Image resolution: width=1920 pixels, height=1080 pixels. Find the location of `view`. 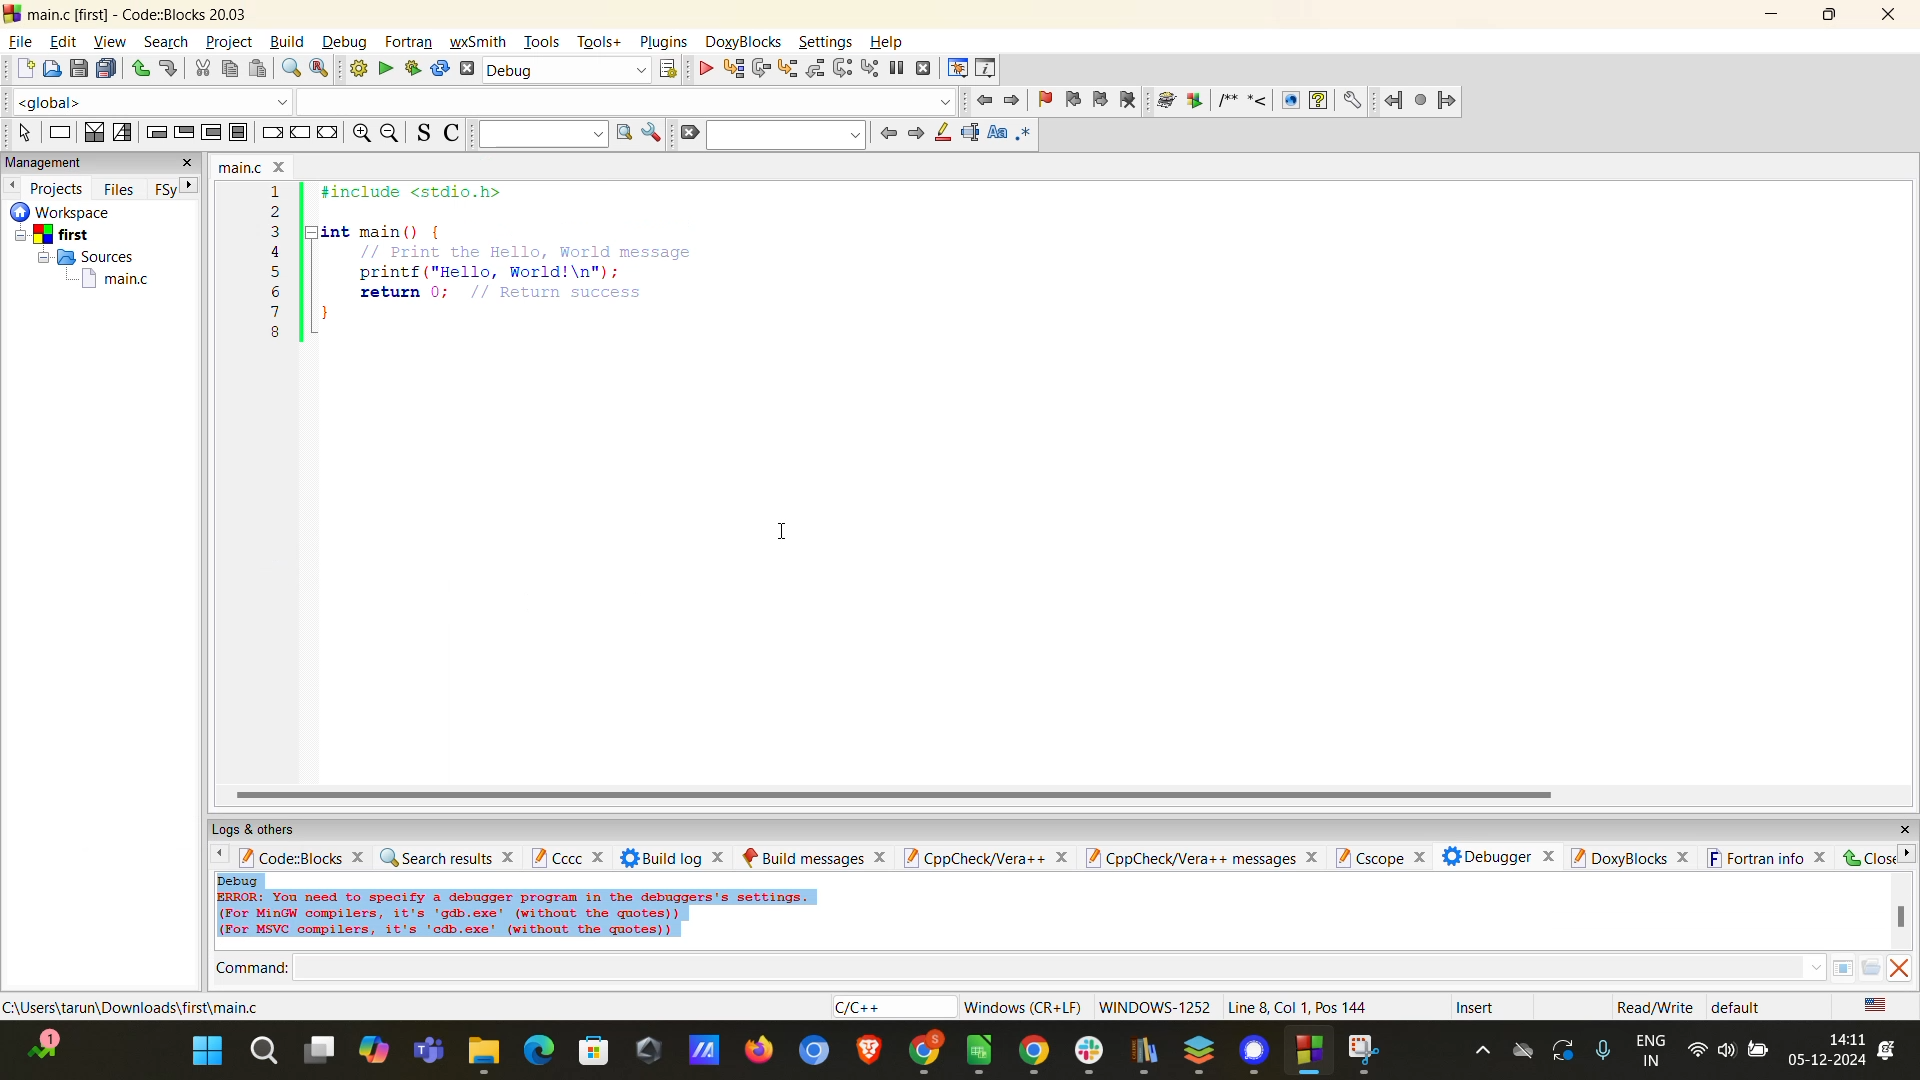

view is located at coordinates (111, 44).